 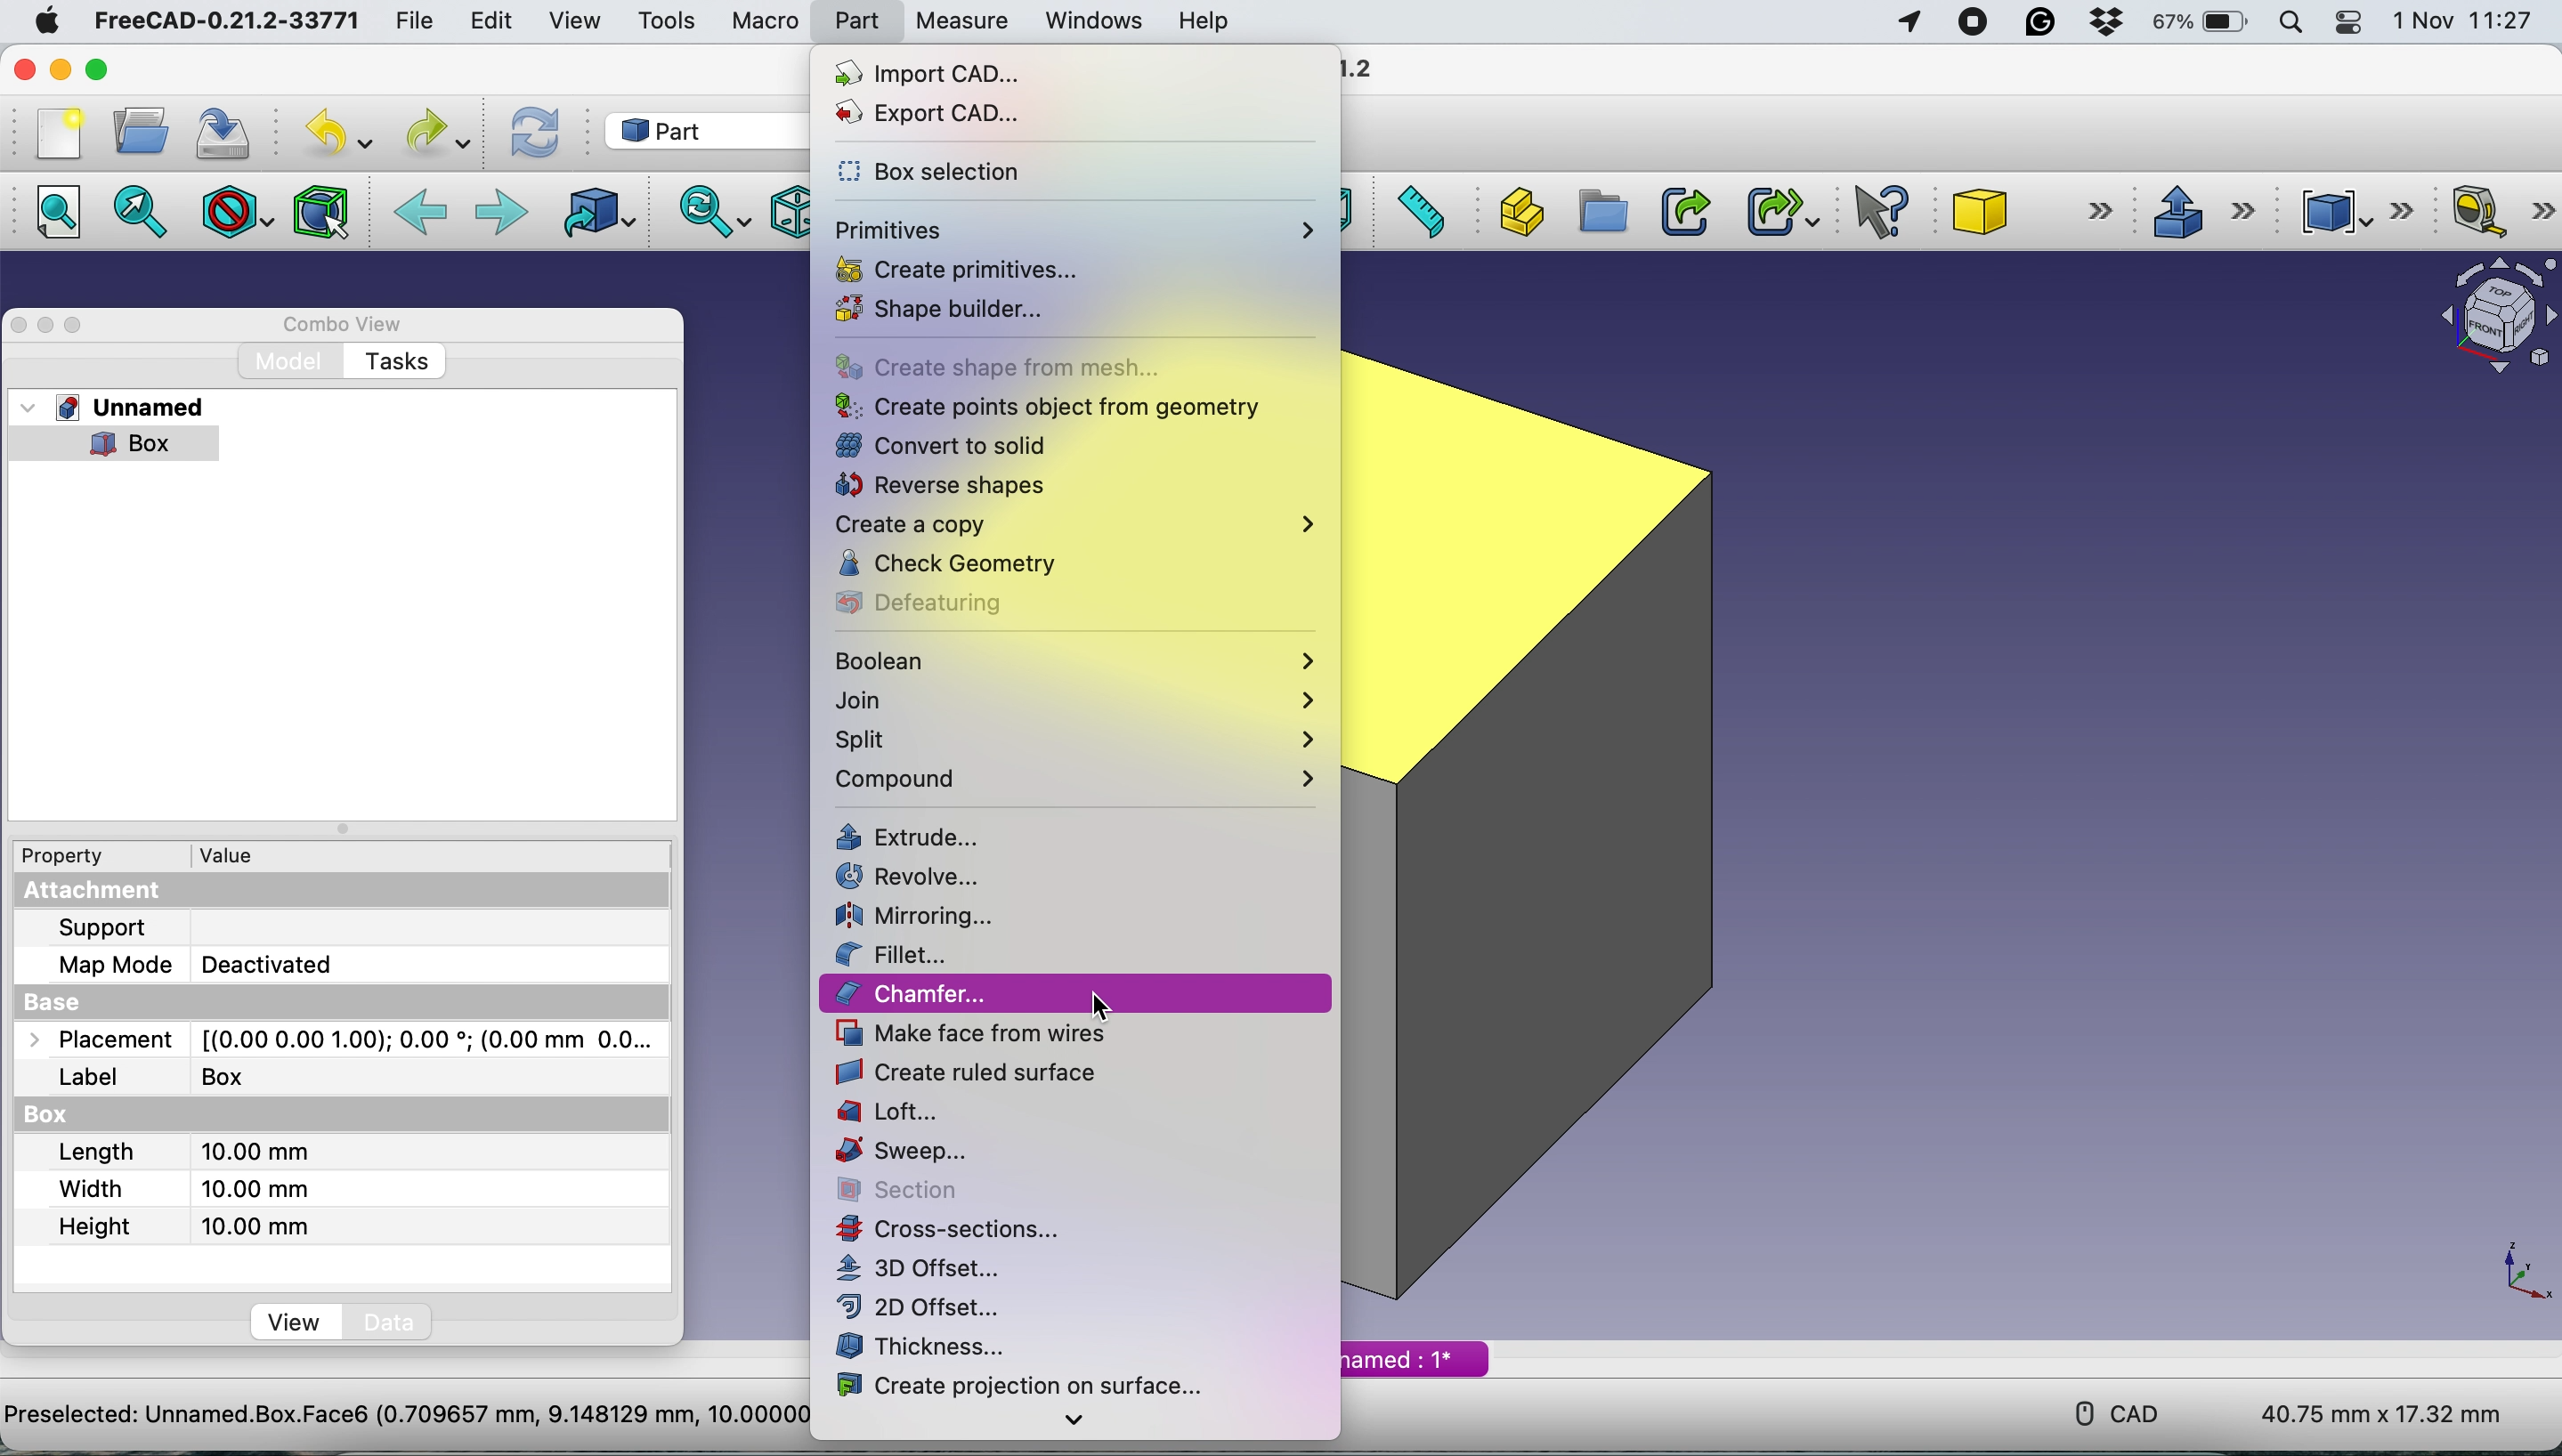 What do you see at coordinates (952, 1230) in the screenshot?
I see `cross section` at bounding box center [952, 1230].